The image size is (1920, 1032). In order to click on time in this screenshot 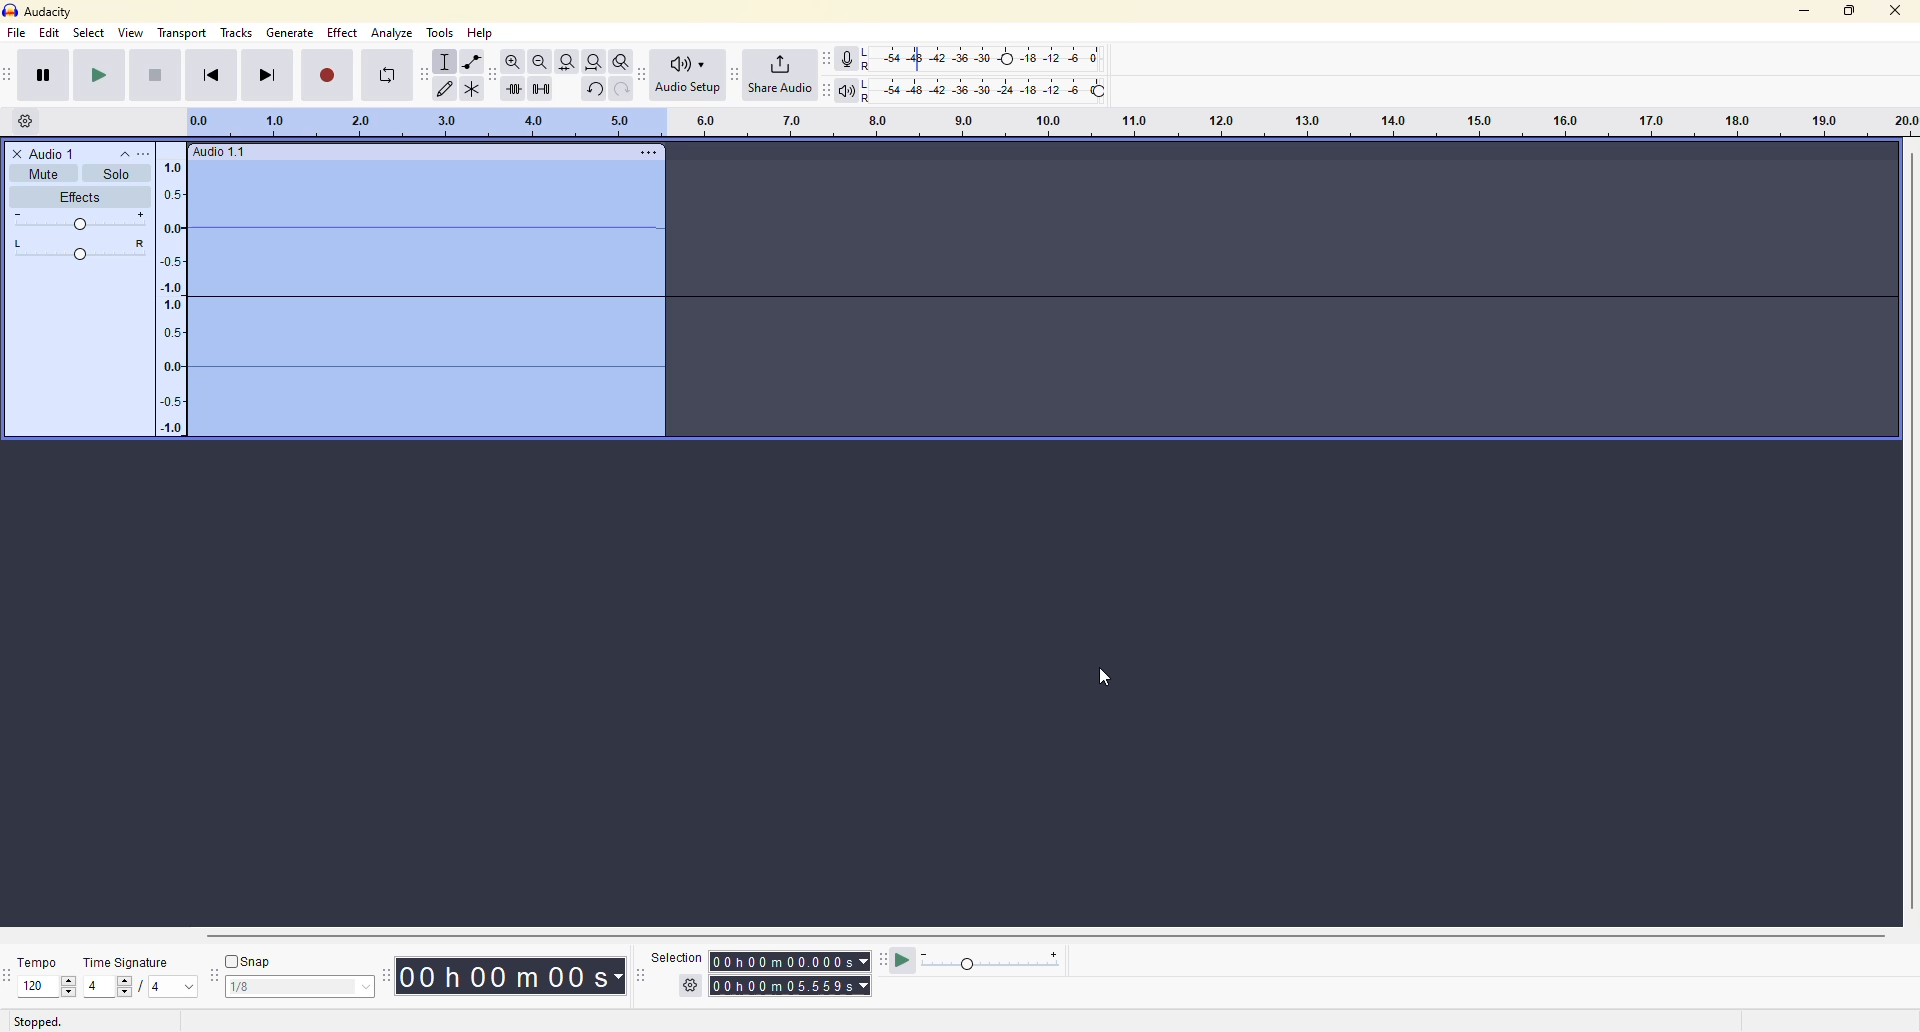, I will do `click(794, 984)`.